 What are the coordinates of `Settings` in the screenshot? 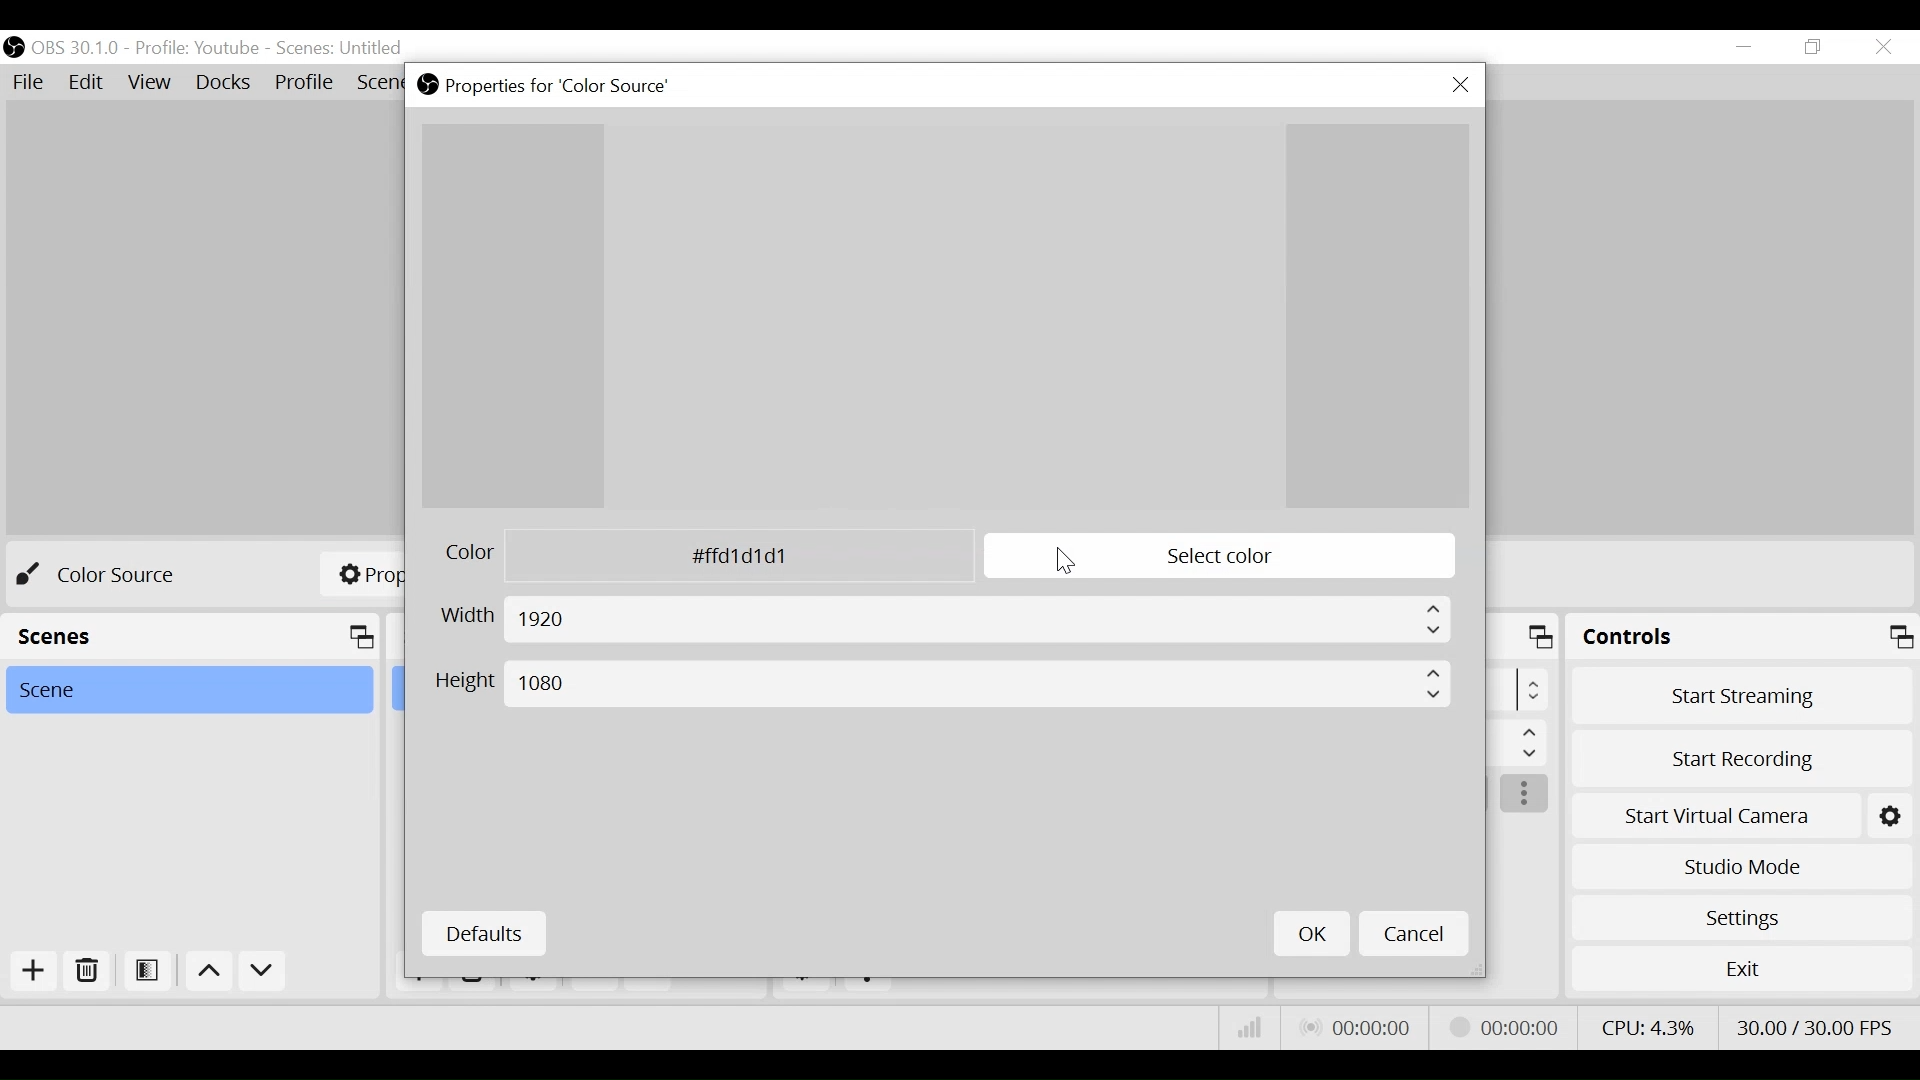 It's located at (1743, 918).